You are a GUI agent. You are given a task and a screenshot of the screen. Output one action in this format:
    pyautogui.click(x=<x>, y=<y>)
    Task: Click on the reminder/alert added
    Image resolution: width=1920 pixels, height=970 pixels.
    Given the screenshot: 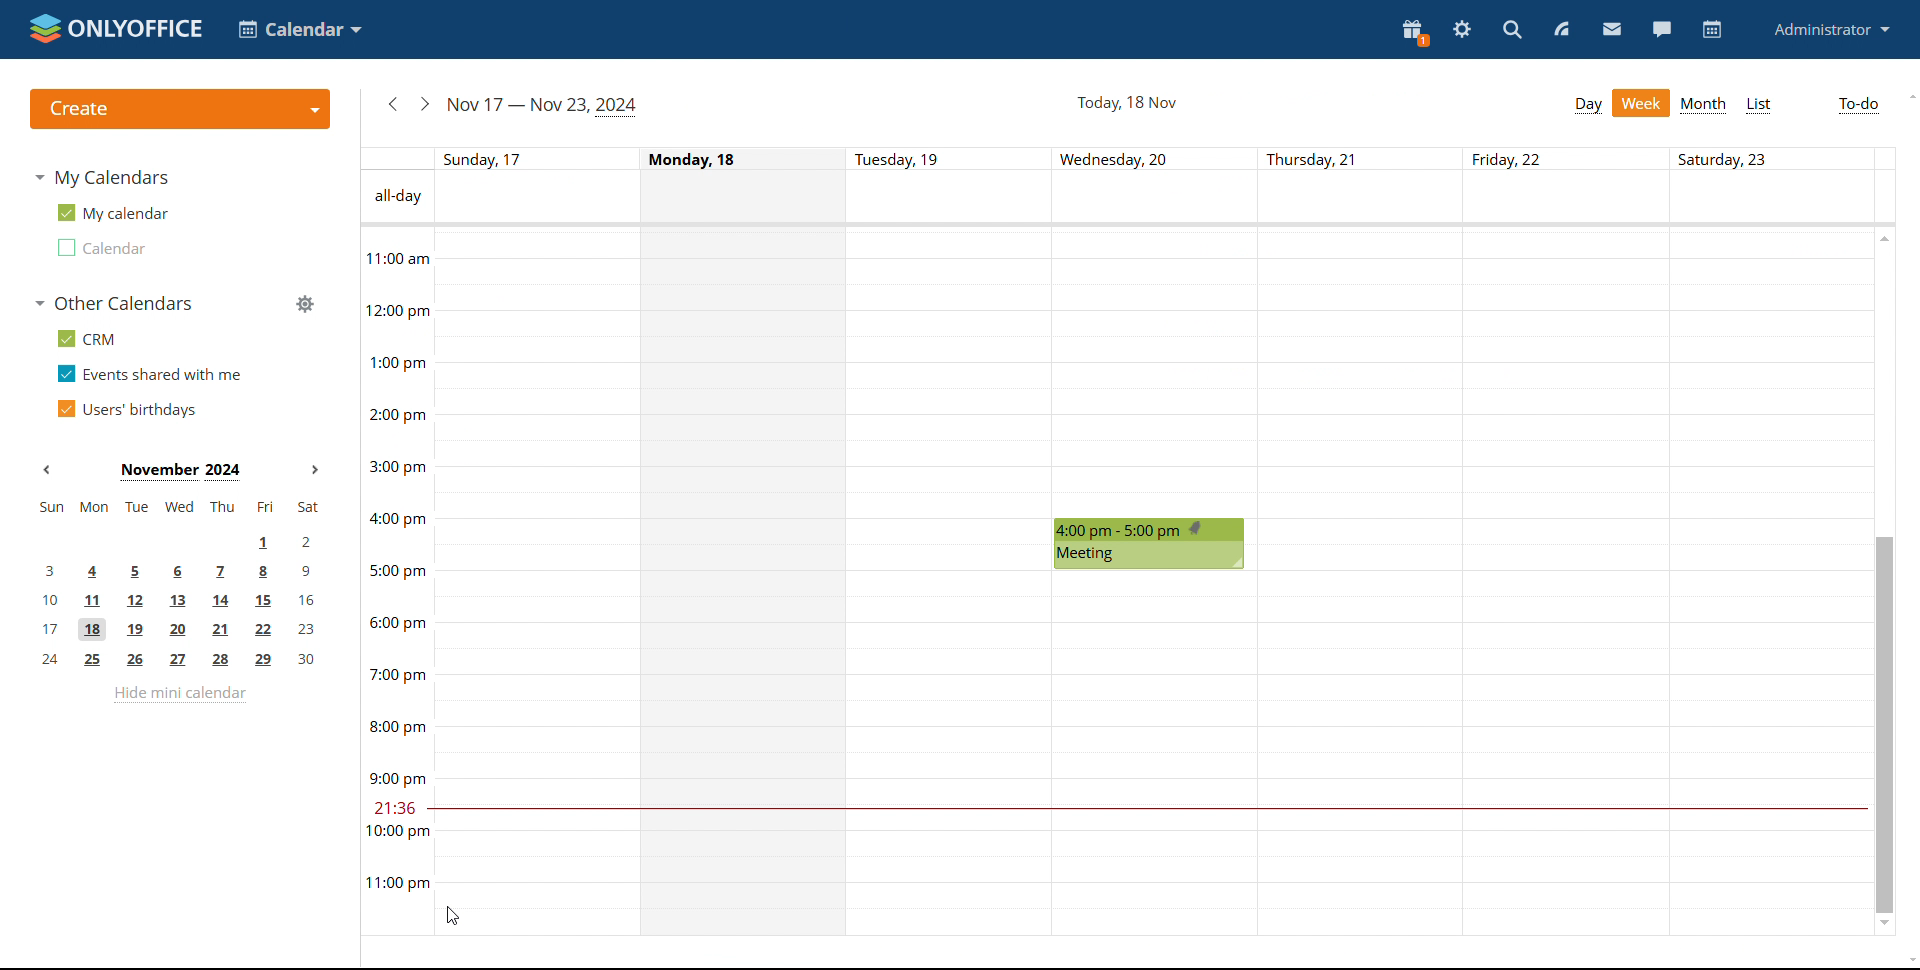 What is the action you would take?
    pyautogui.click(x=1198, y=530)
    